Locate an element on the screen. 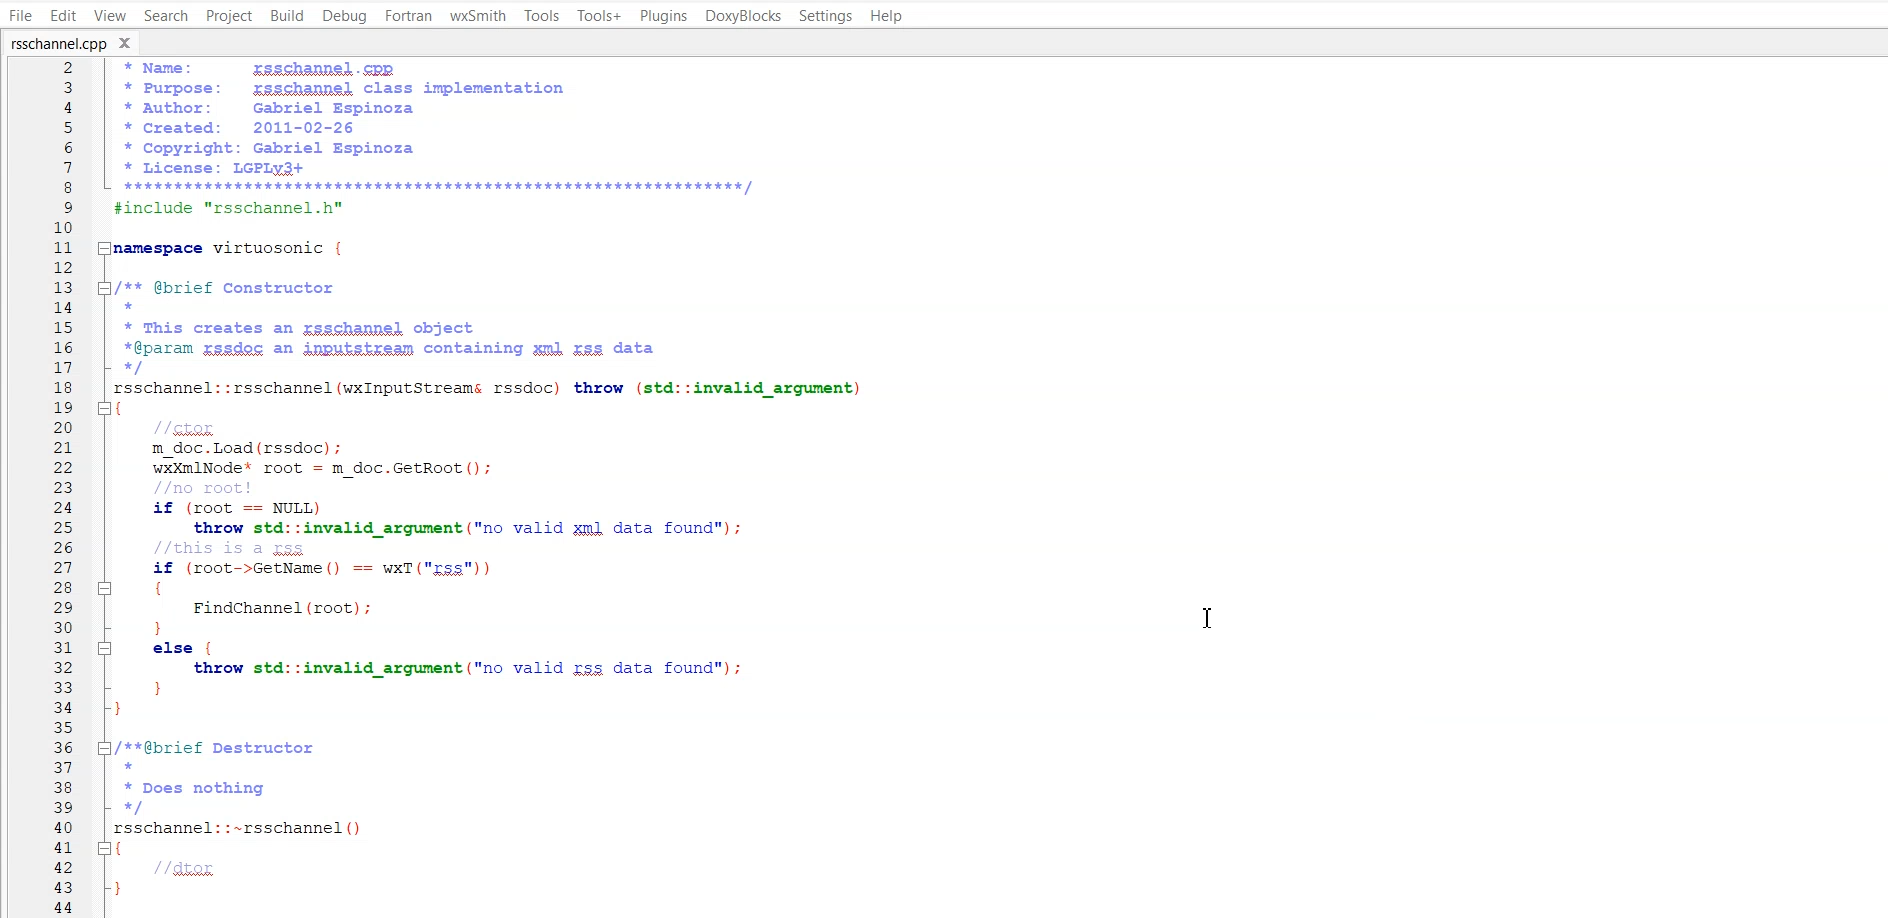  Tools is located at coordinates (543, 16).